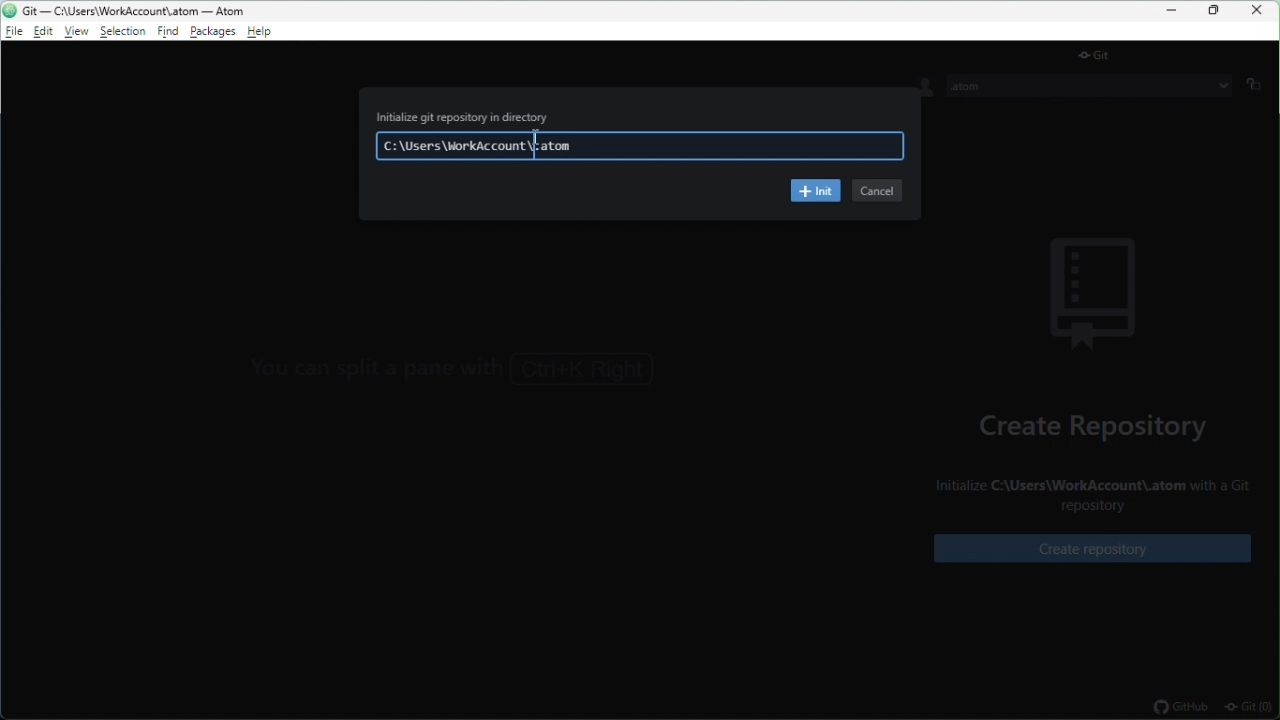 The image size is (1280, 720). Describe the element at coordinates (877, 191) in the screenshot. I see `cancel` at that location.